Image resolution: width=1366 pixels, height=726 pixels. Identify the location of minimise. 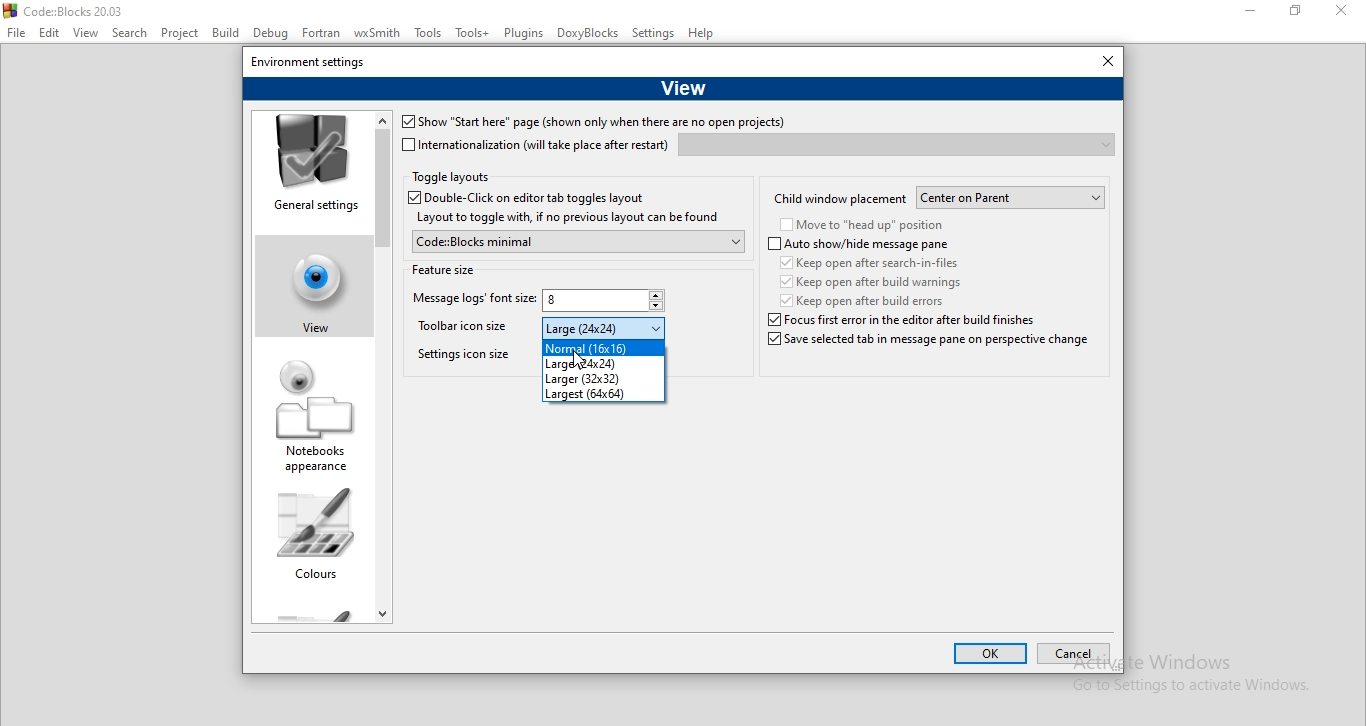
(1251, 12).